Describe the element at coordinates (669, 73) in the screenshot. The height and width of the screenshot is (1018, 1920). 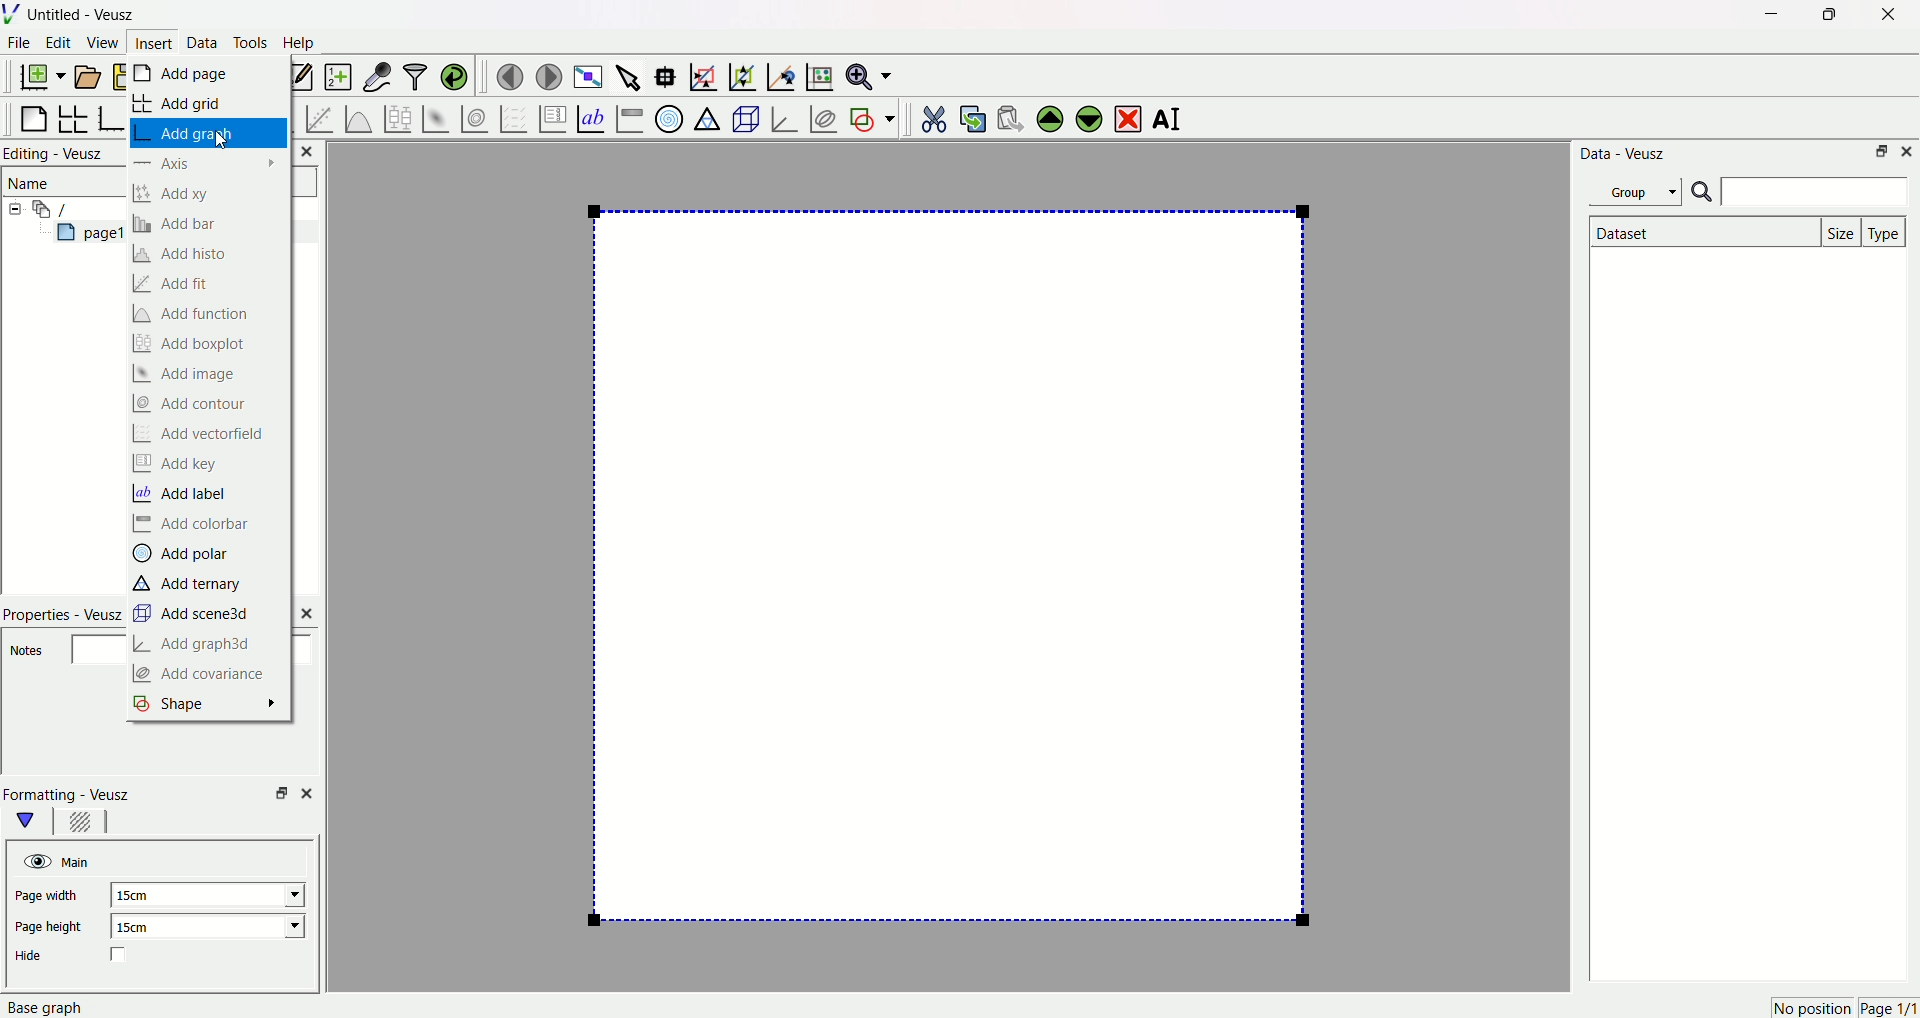
I see `read data points` at that location.